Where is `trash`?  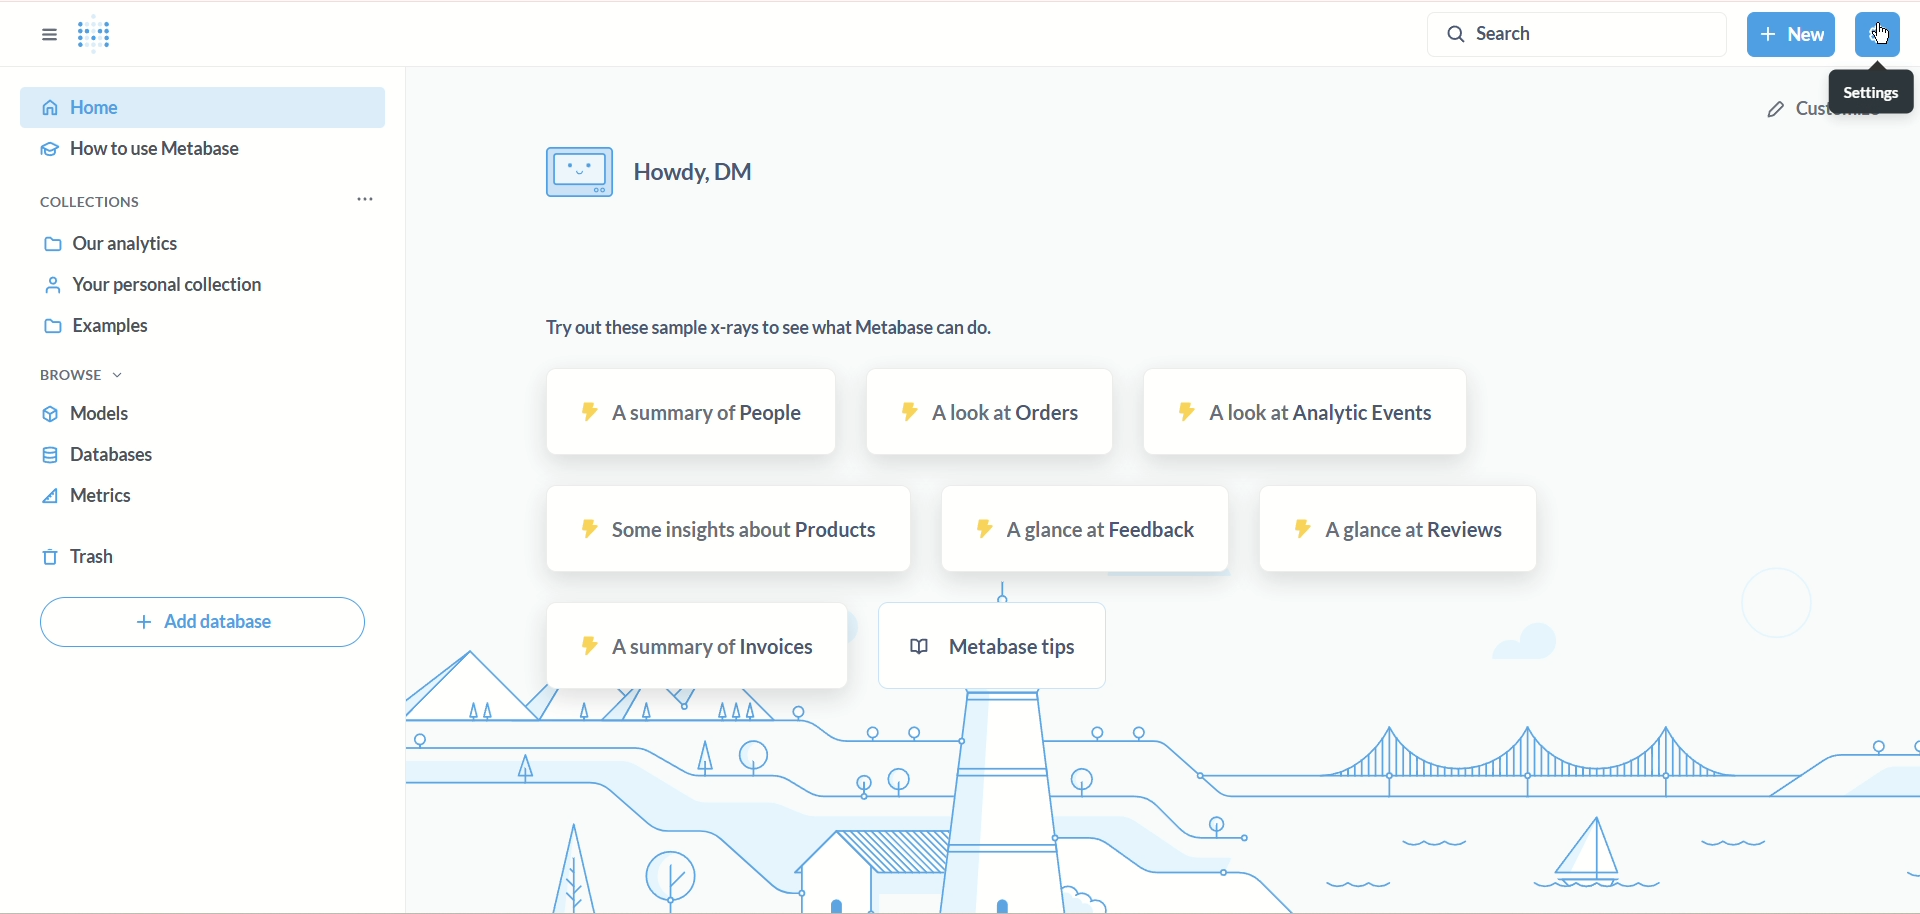
trash is located at coordinates (79, 556).